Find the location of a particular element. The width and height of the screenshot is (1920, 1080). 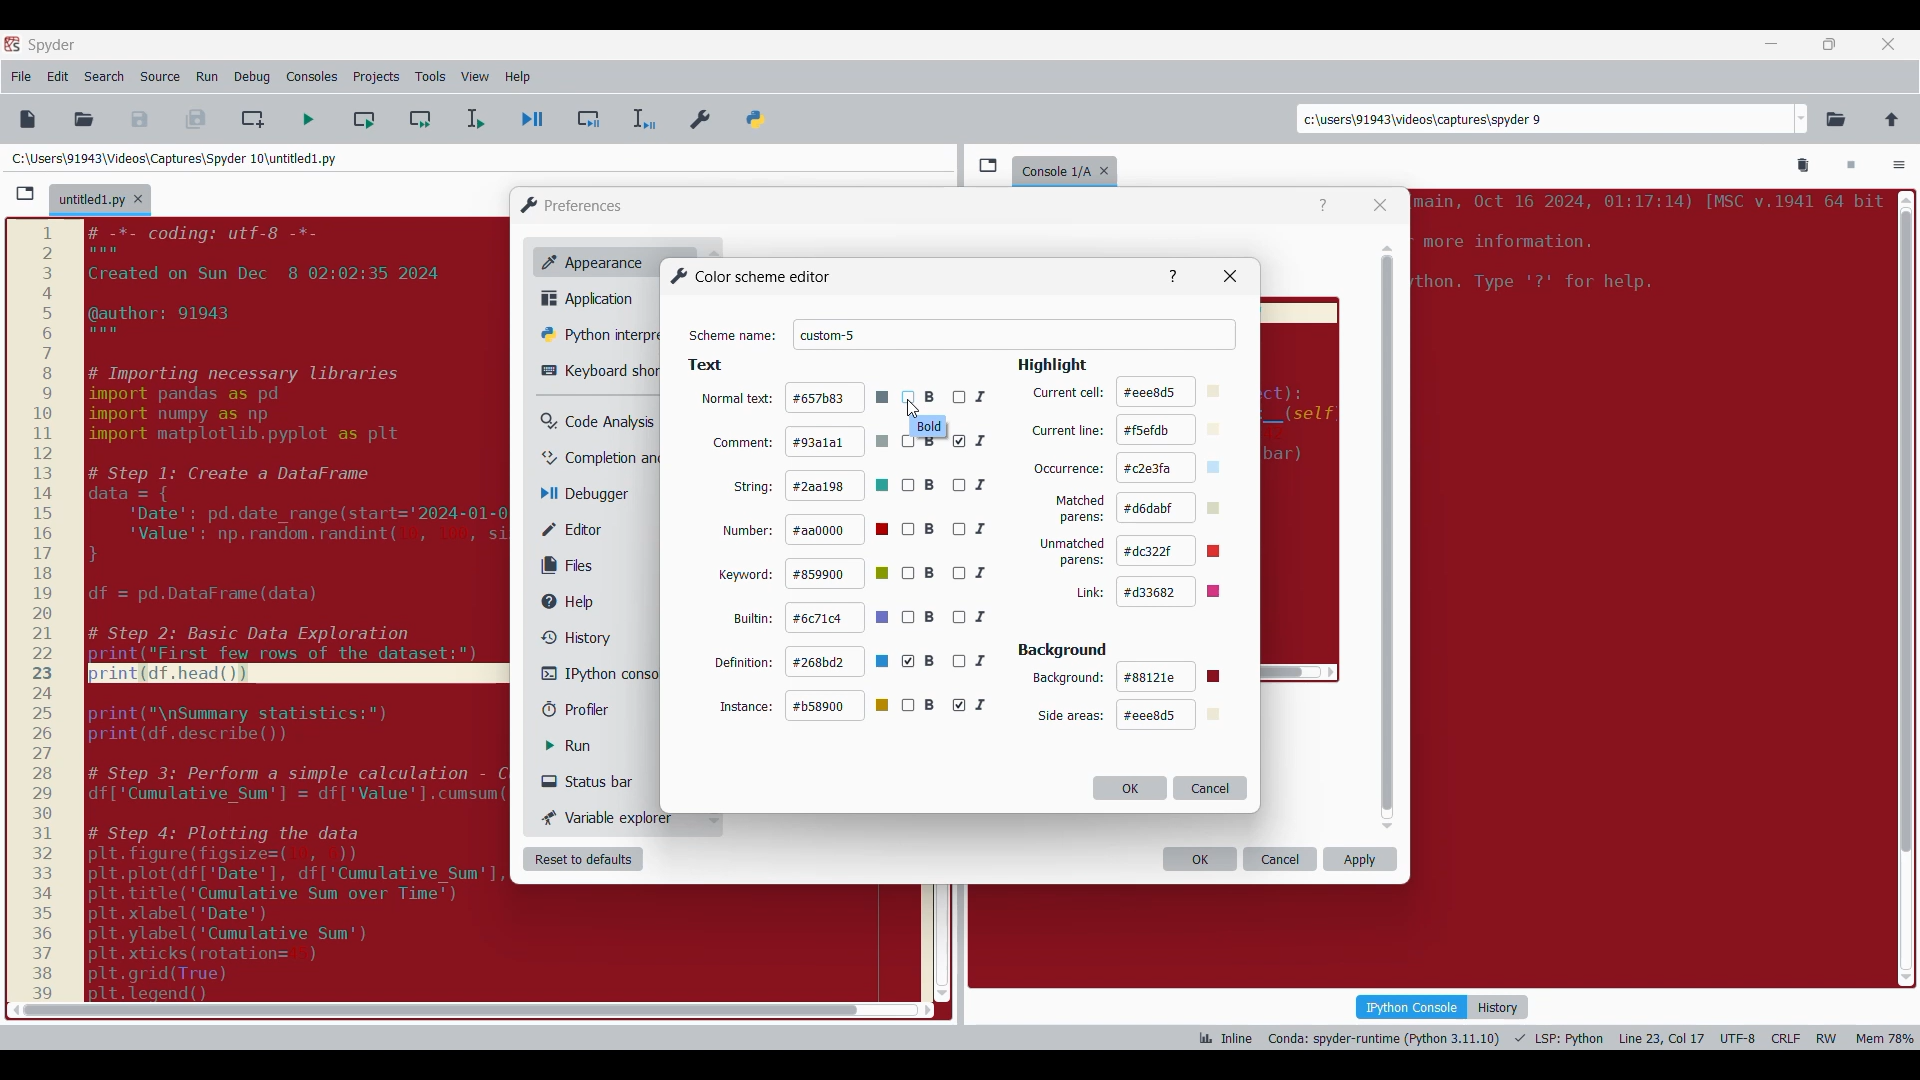

B is located at coordinates (919, 485).